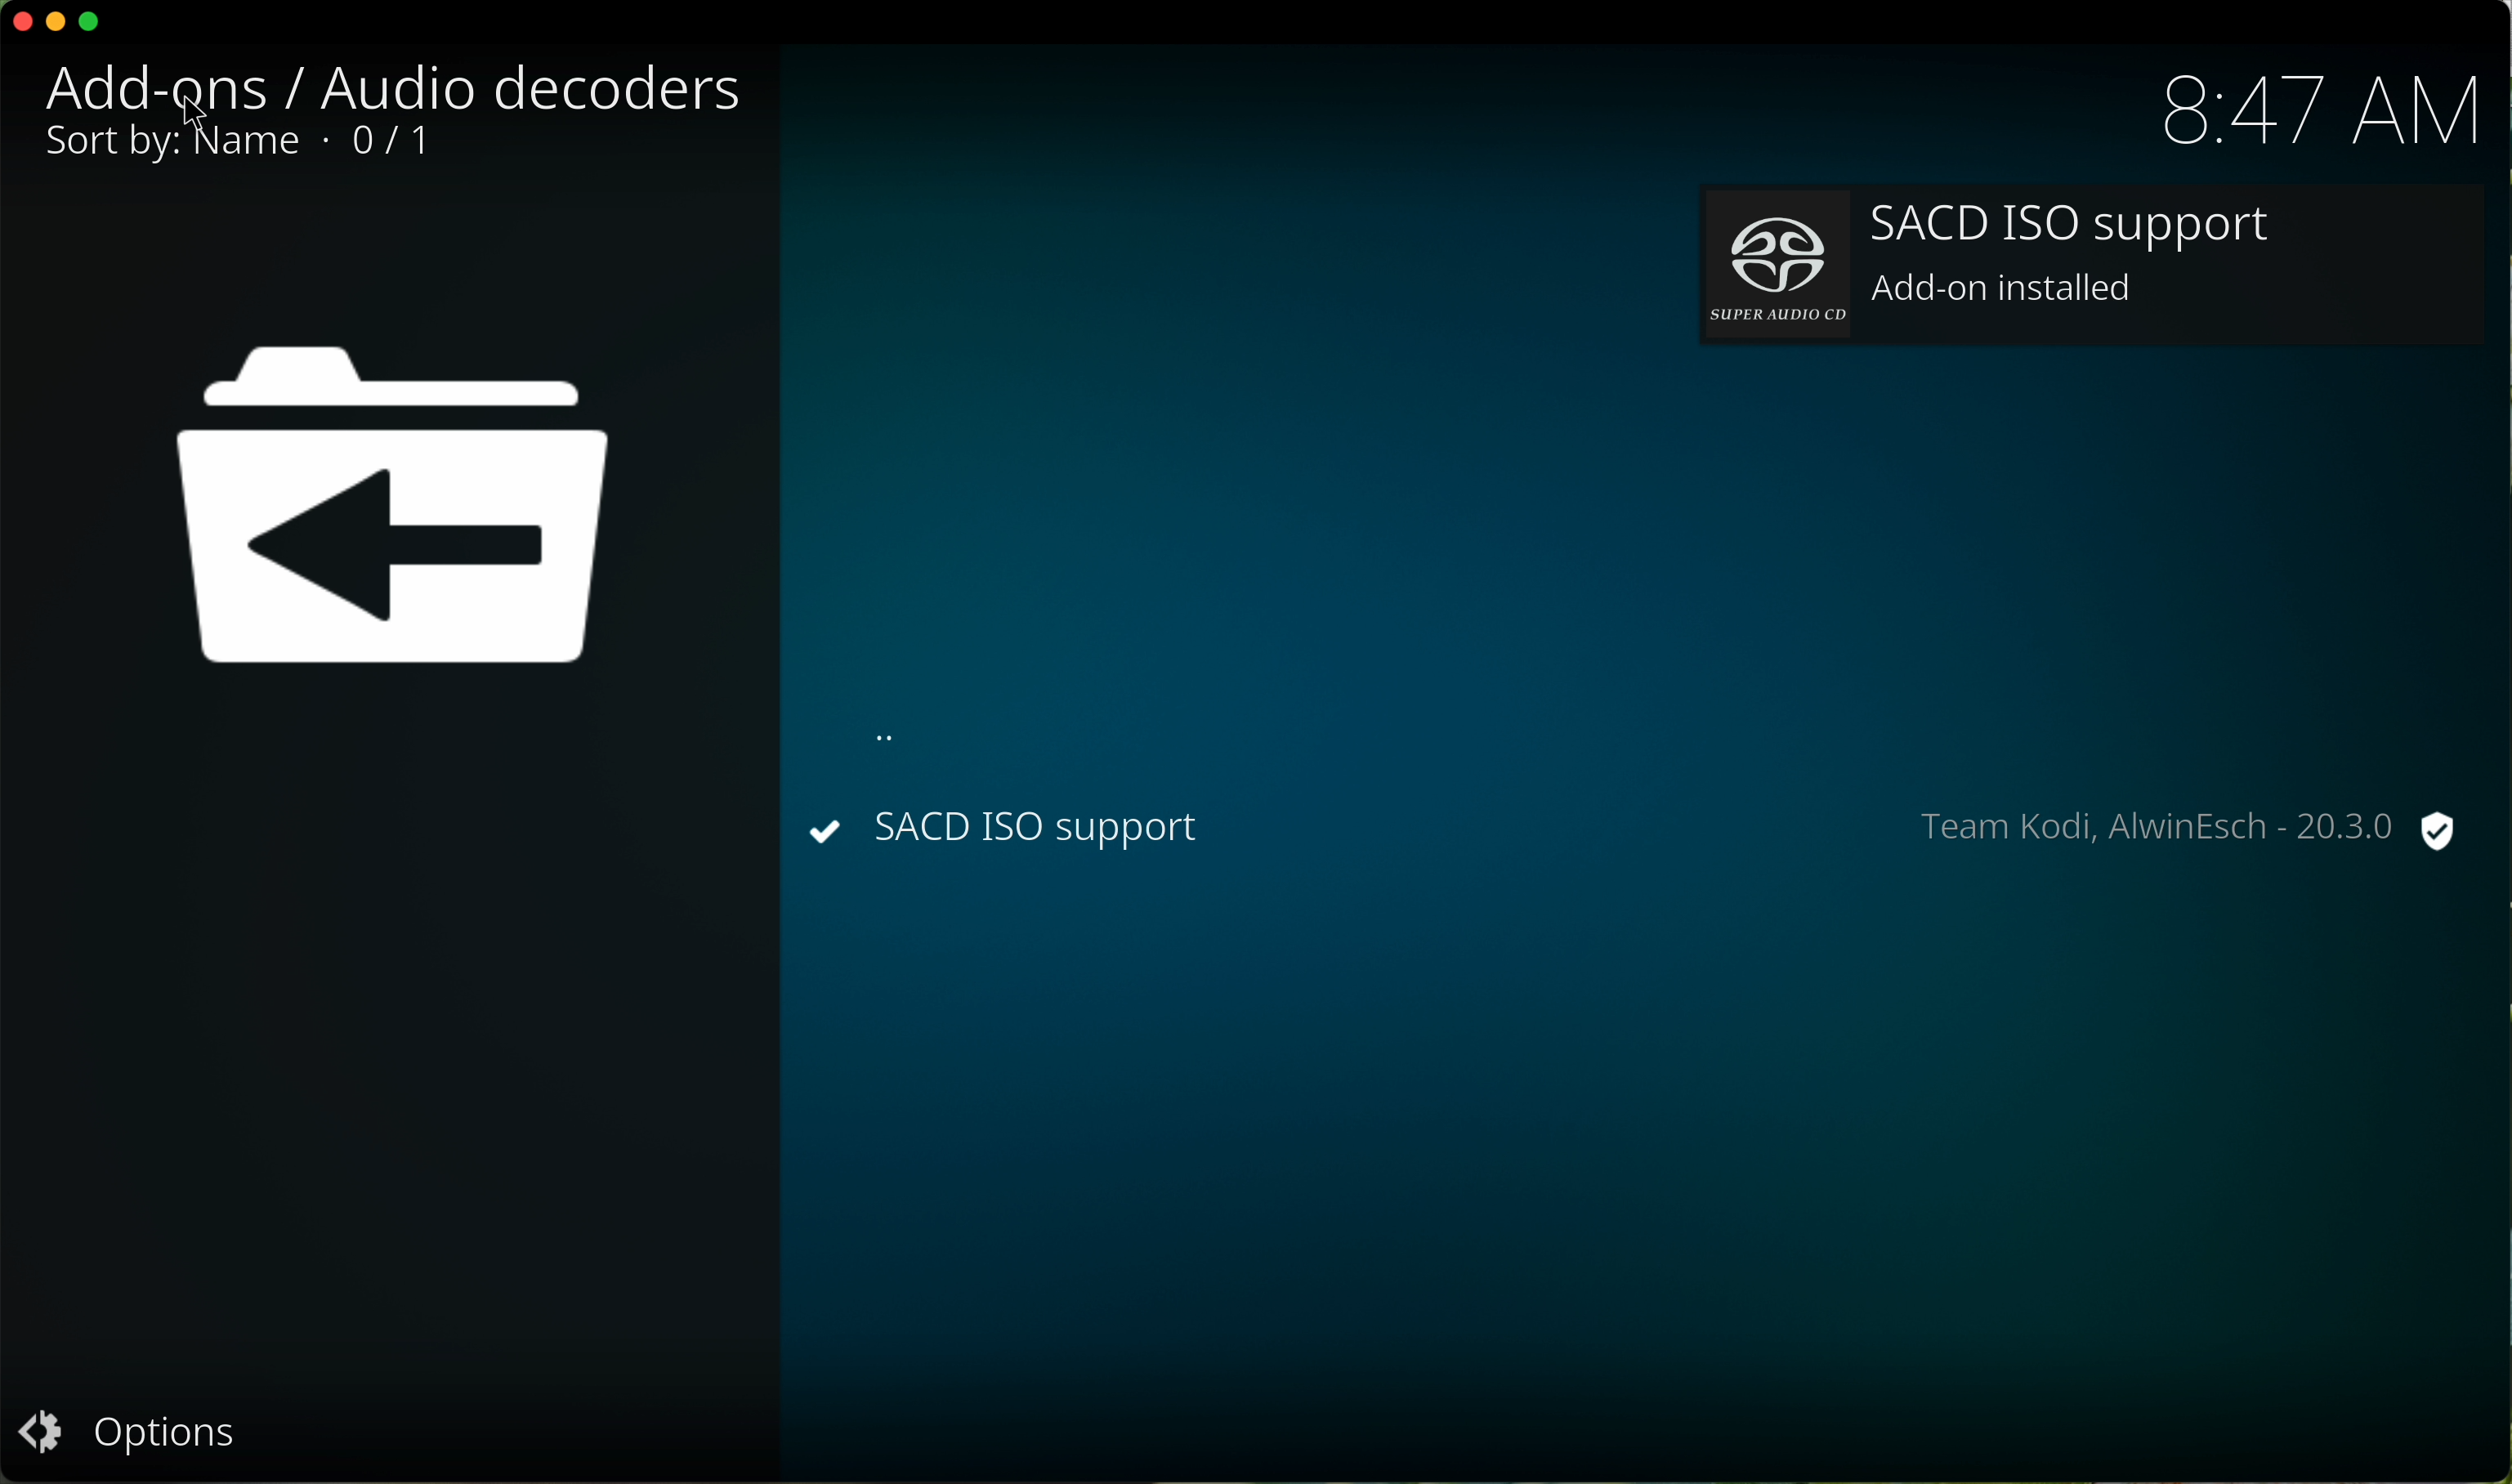 The image size is (2512, 1484). Describe the element at coordinates (397, 506) in the screenshot. I see `location back icon` at that location.